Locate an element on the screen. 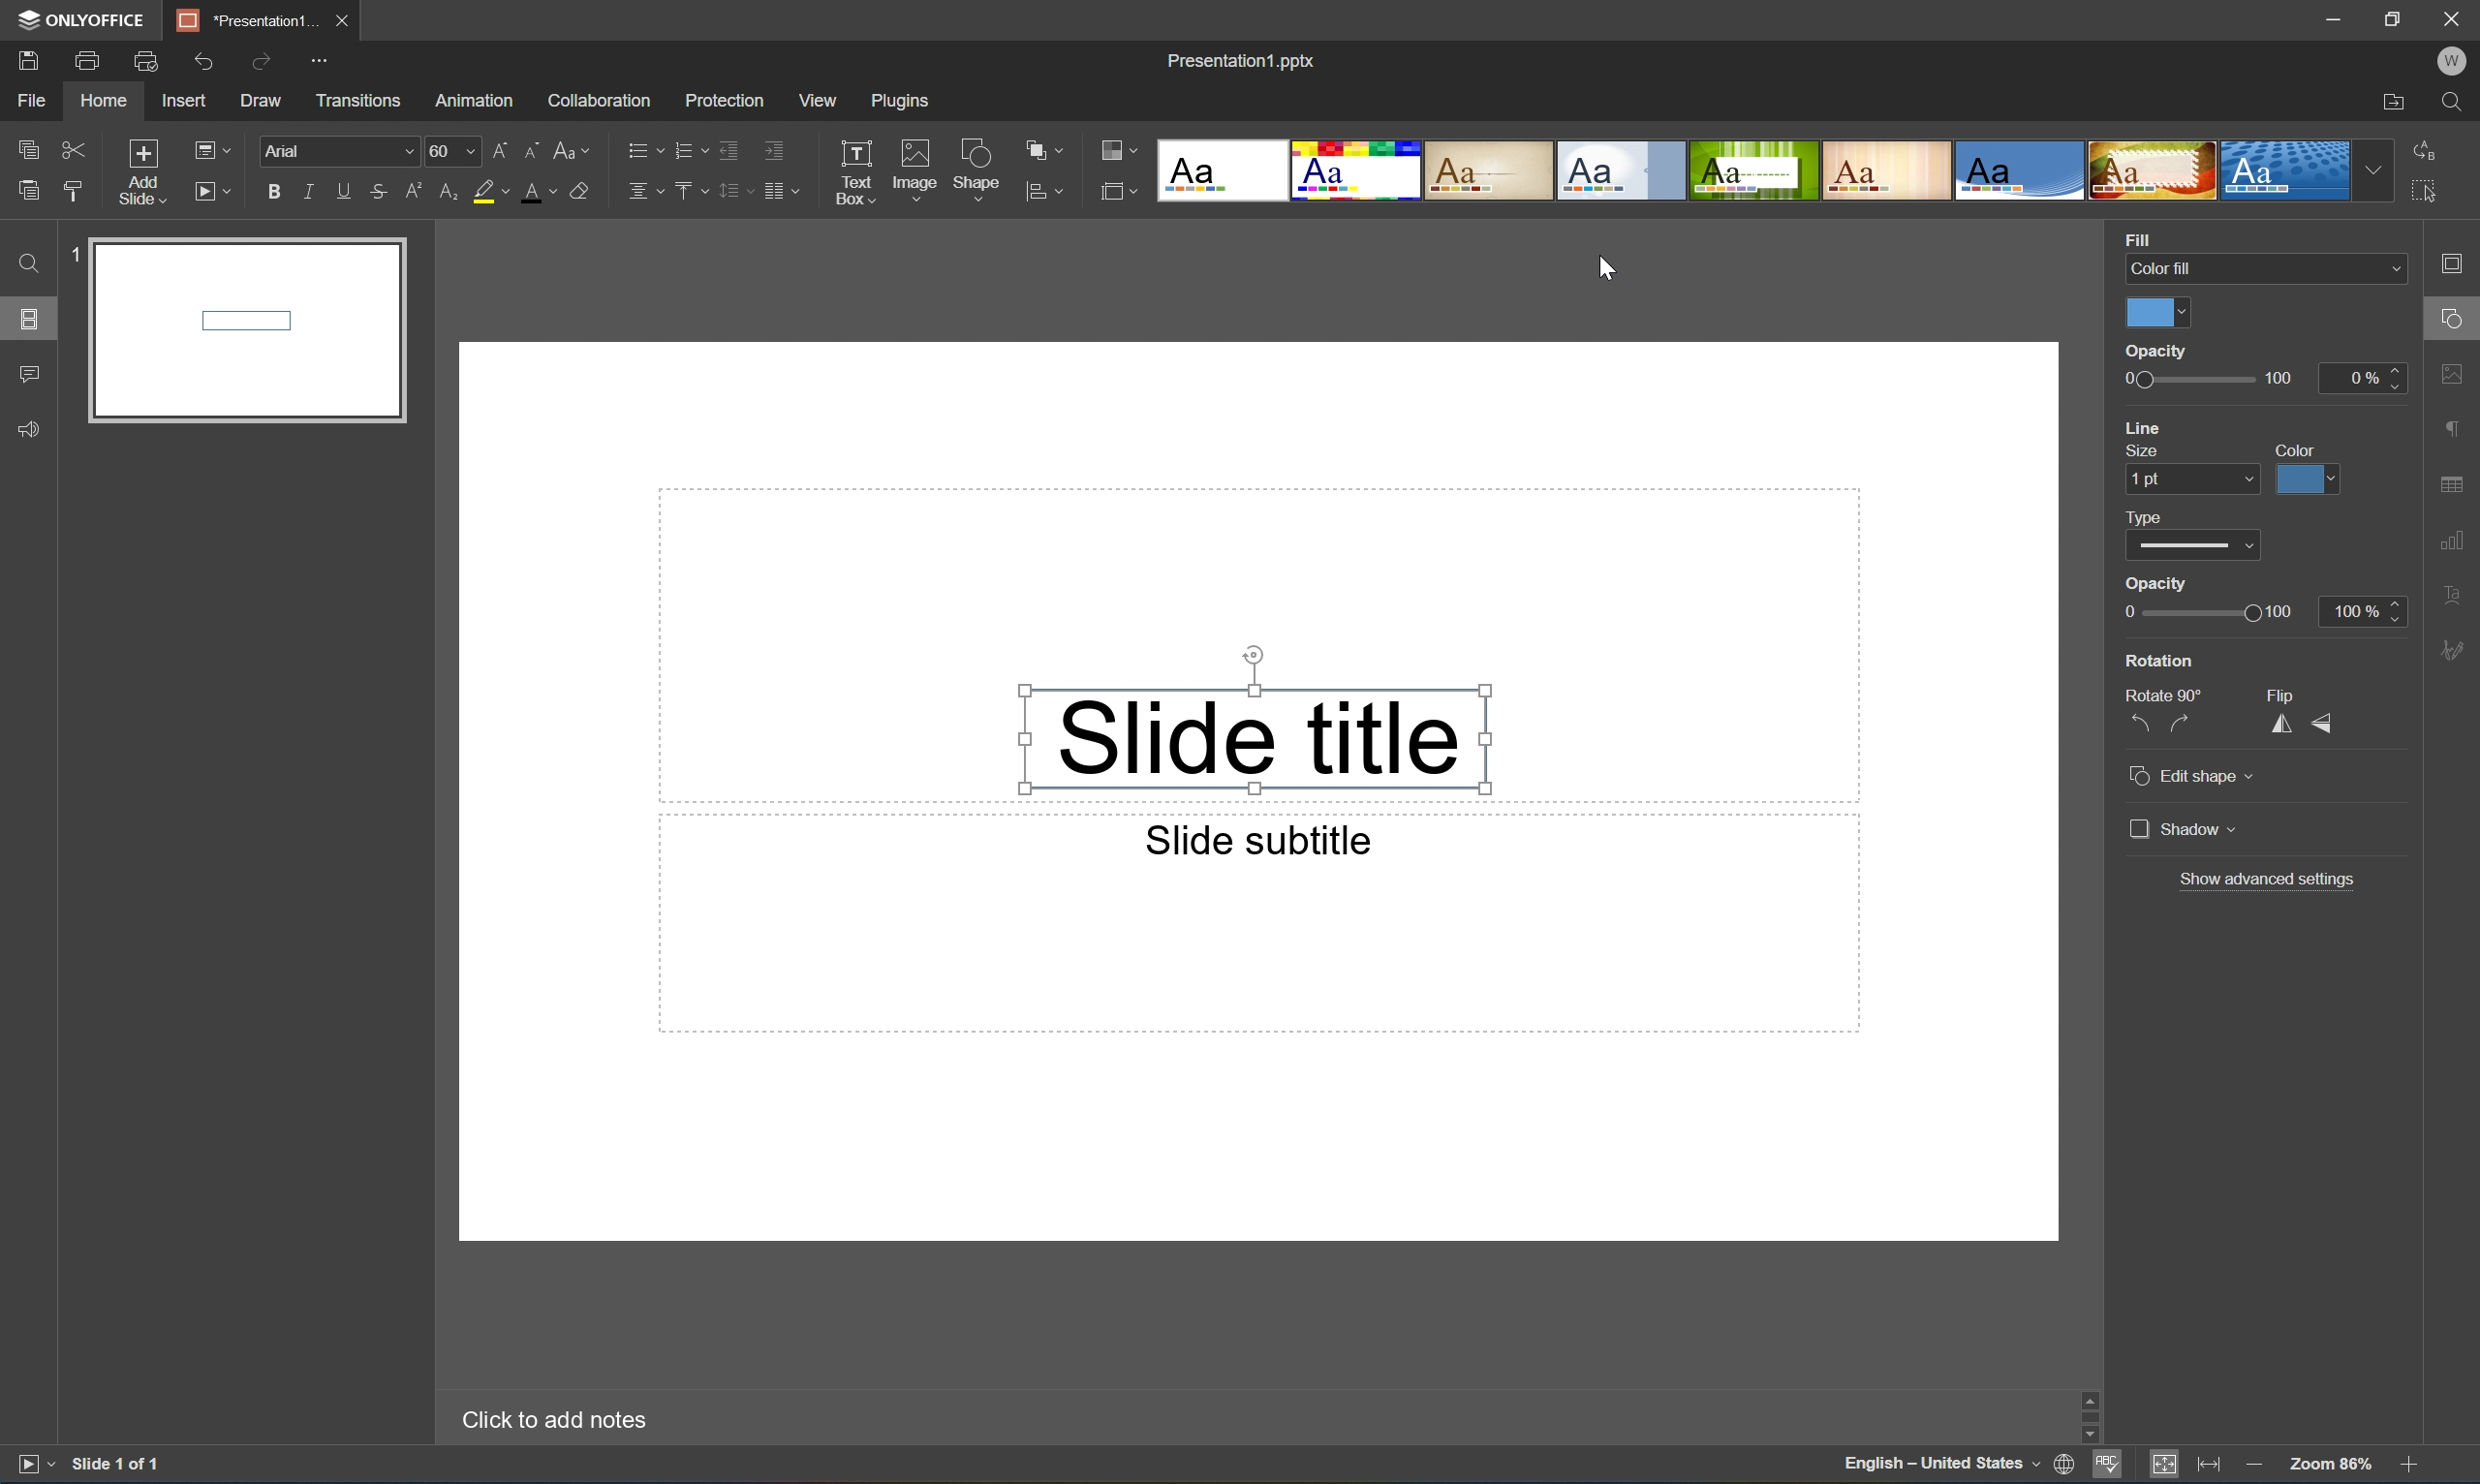  Change color theme is located at coordinates (1119, 151).